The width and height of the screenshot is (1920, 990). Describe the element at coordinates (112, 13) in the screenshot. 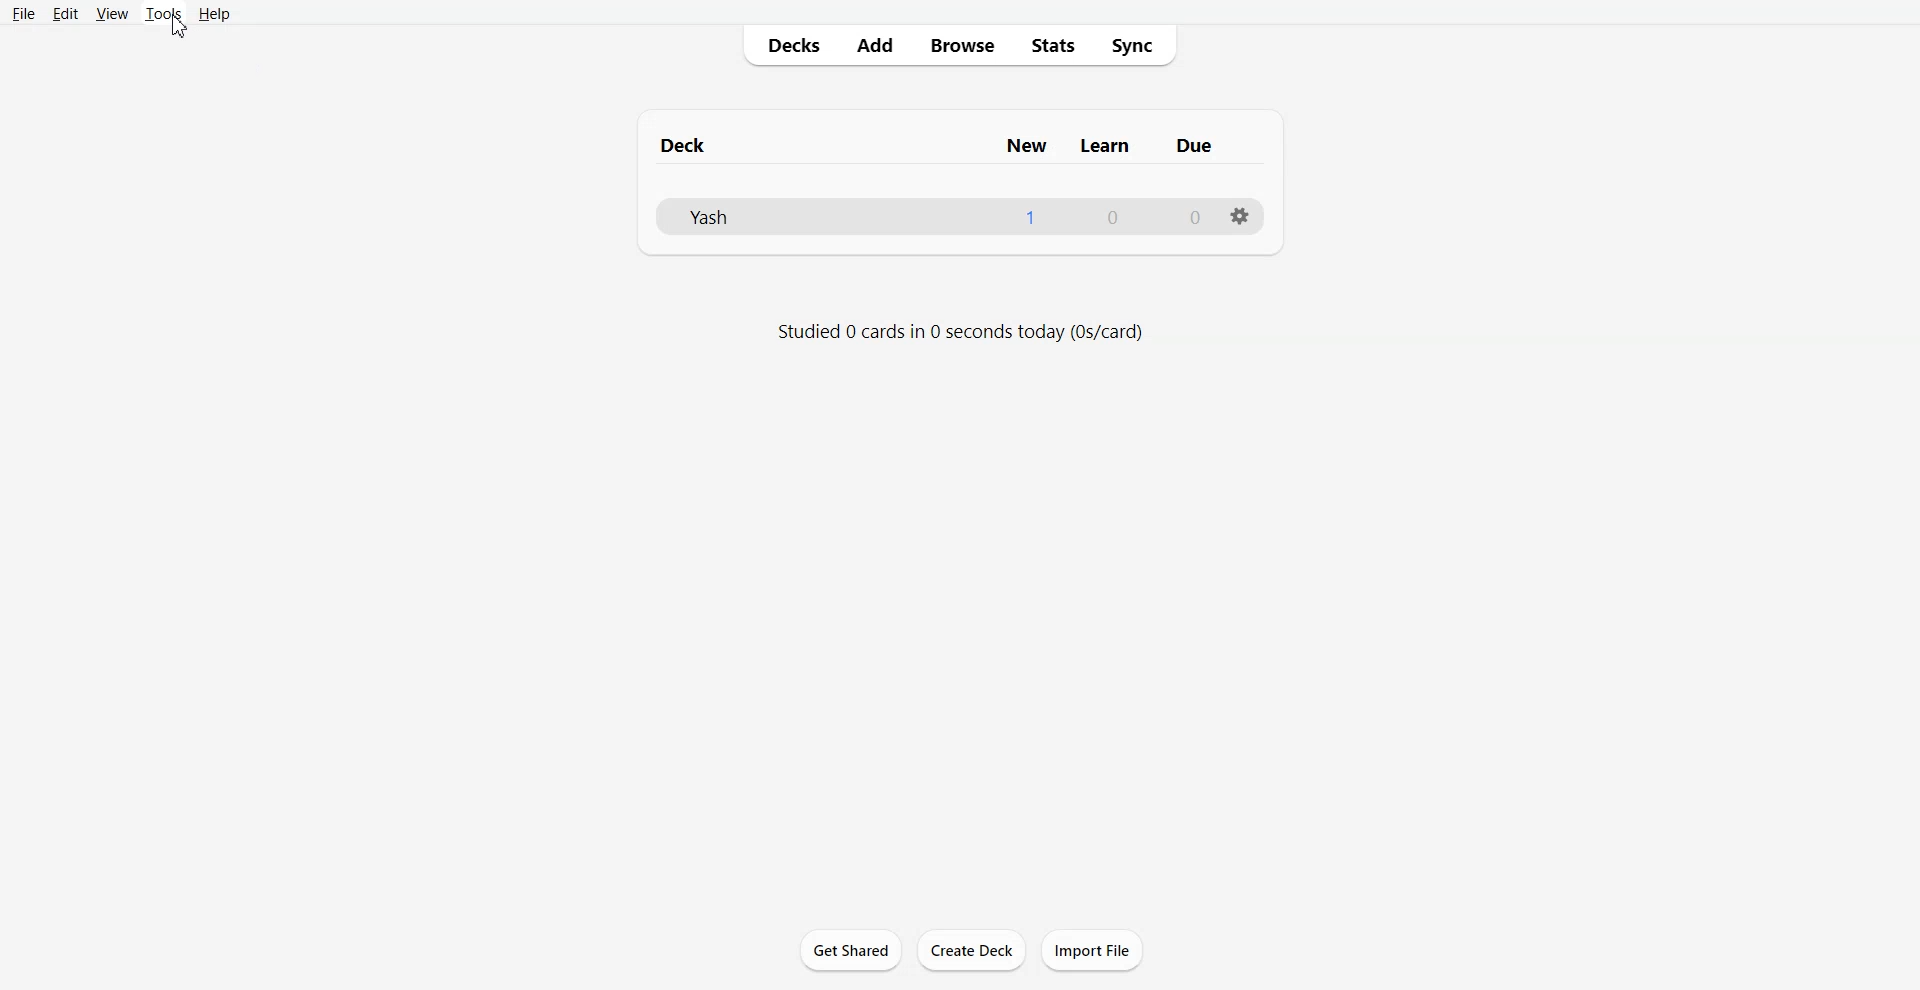

I see `View` at that location.